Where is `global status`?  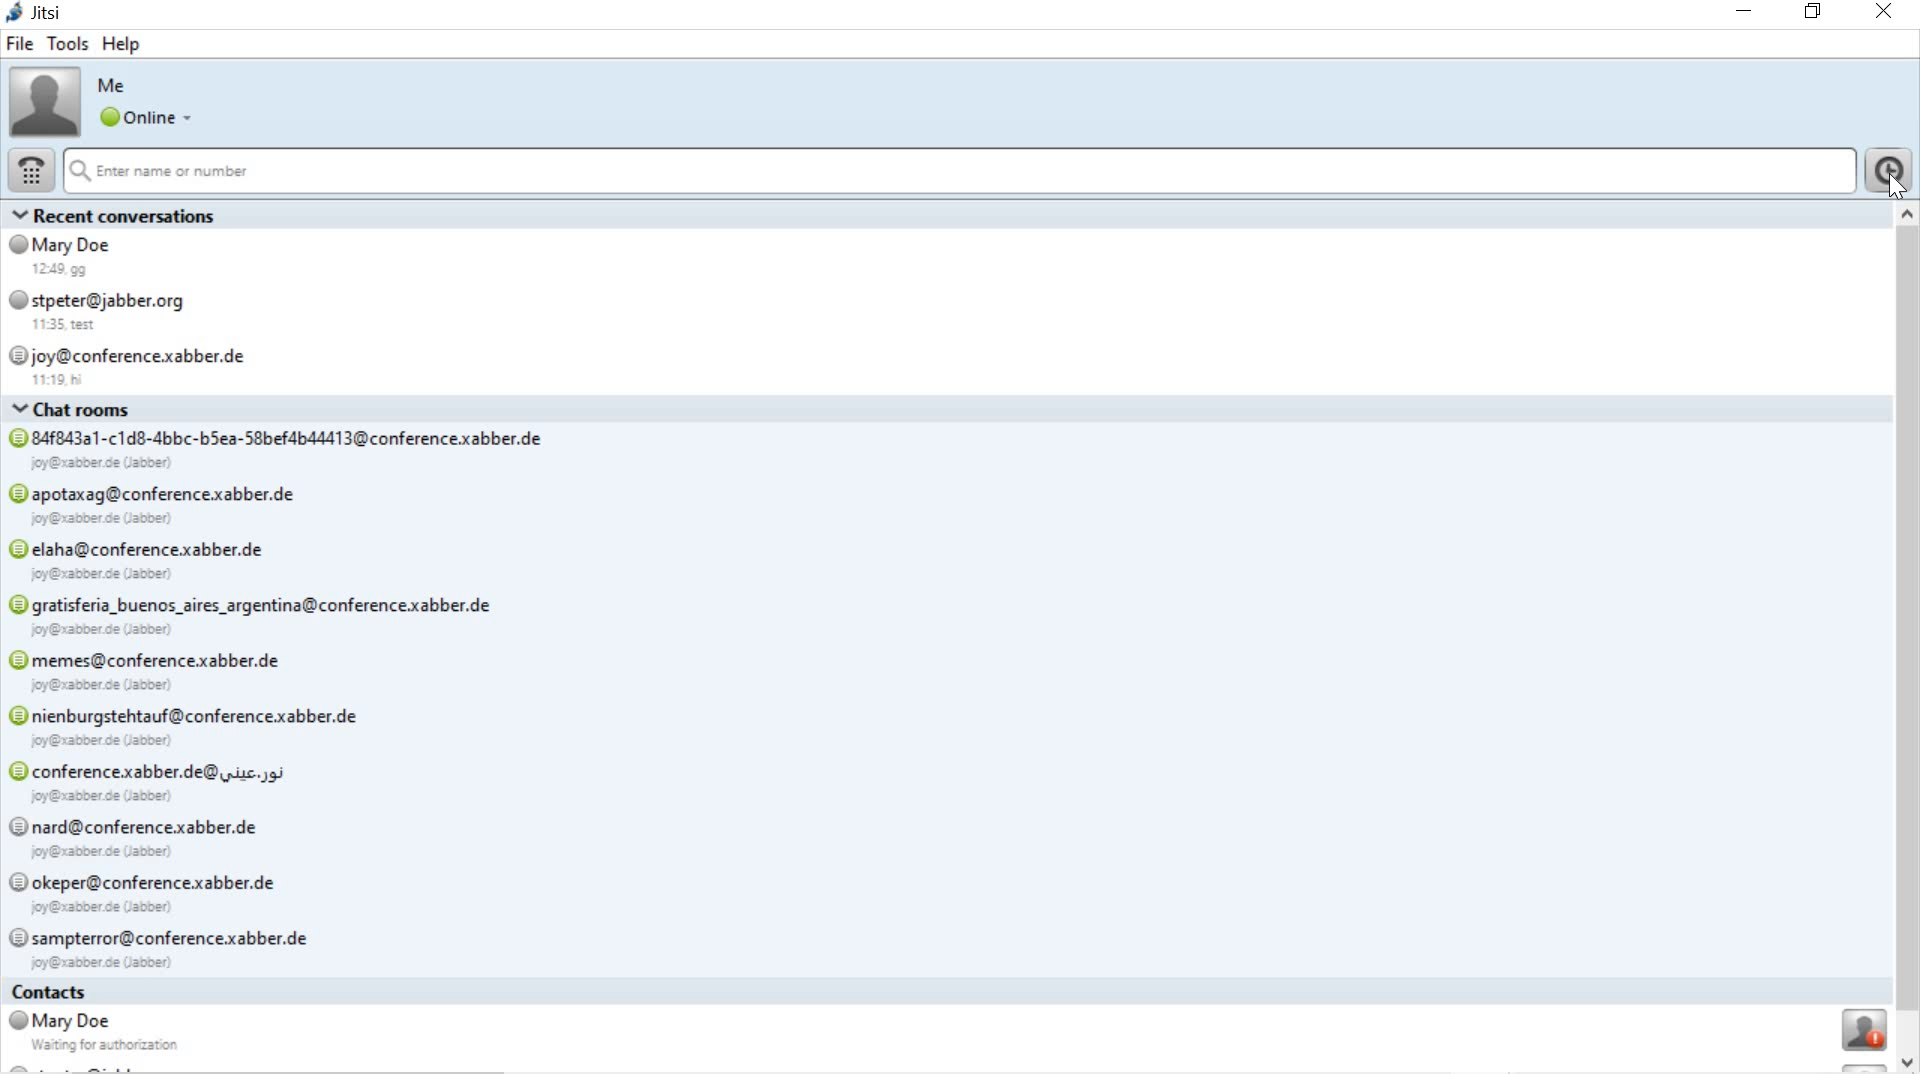
global status is located at coordinates (149, 119).